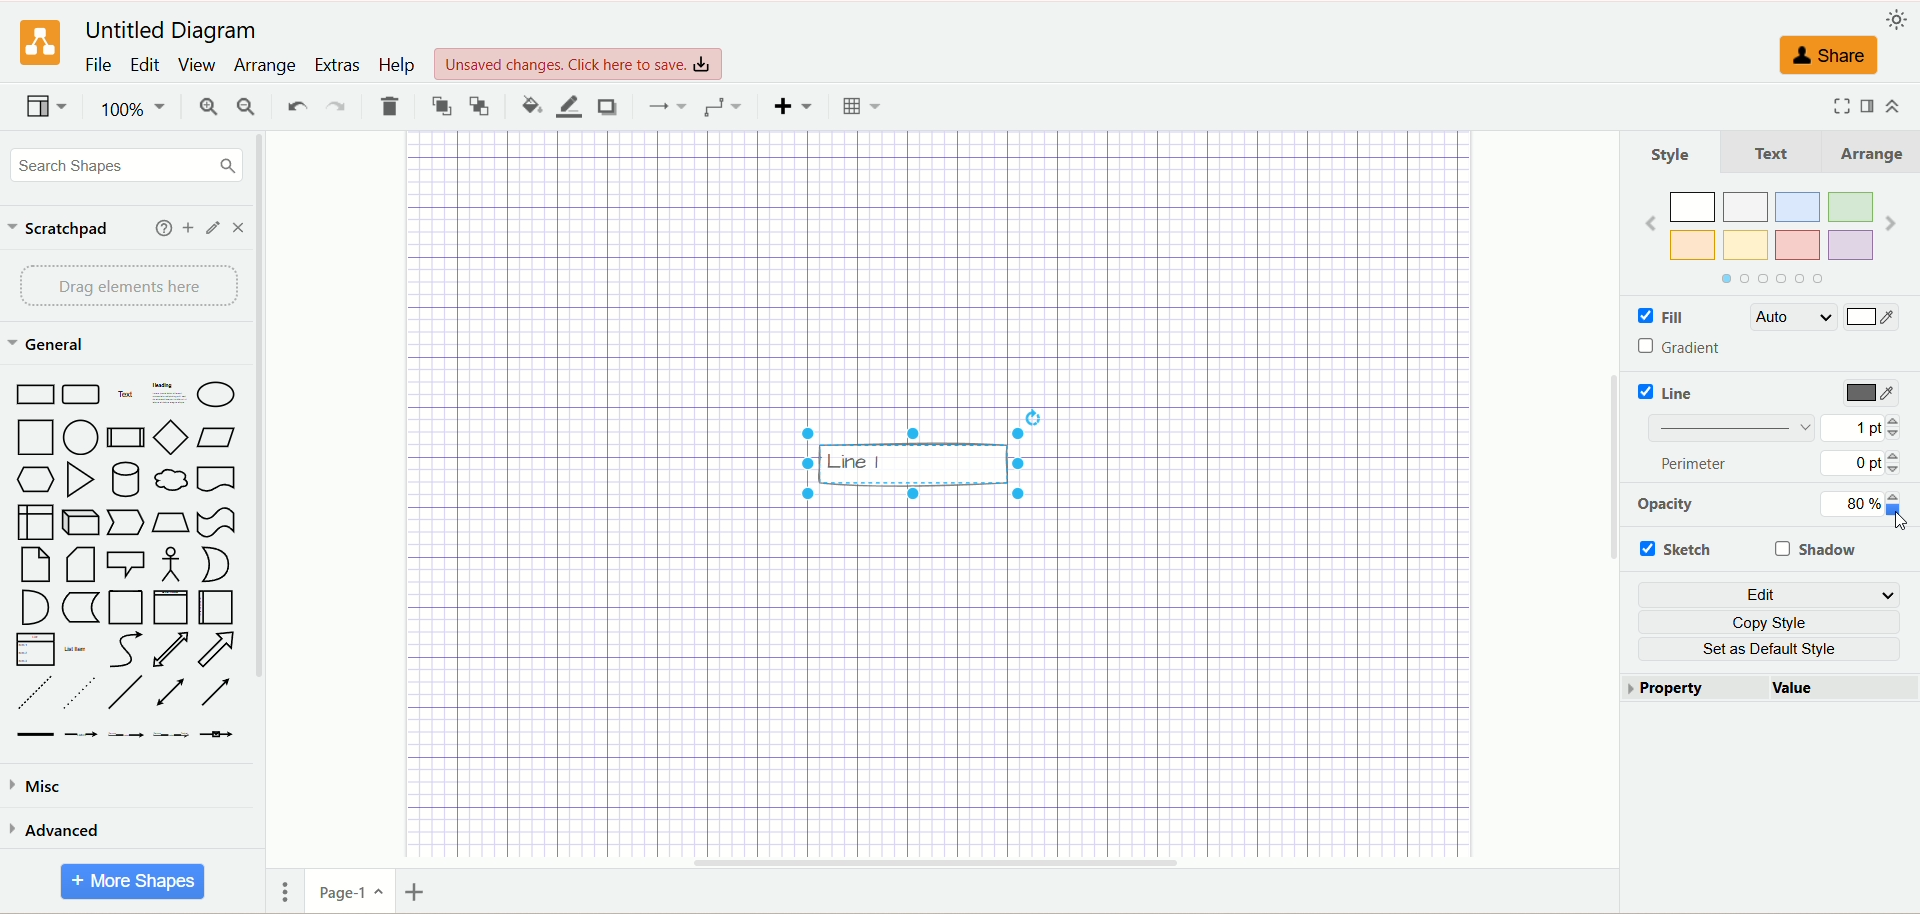  I want to click on Auto, so click(1792, 319).